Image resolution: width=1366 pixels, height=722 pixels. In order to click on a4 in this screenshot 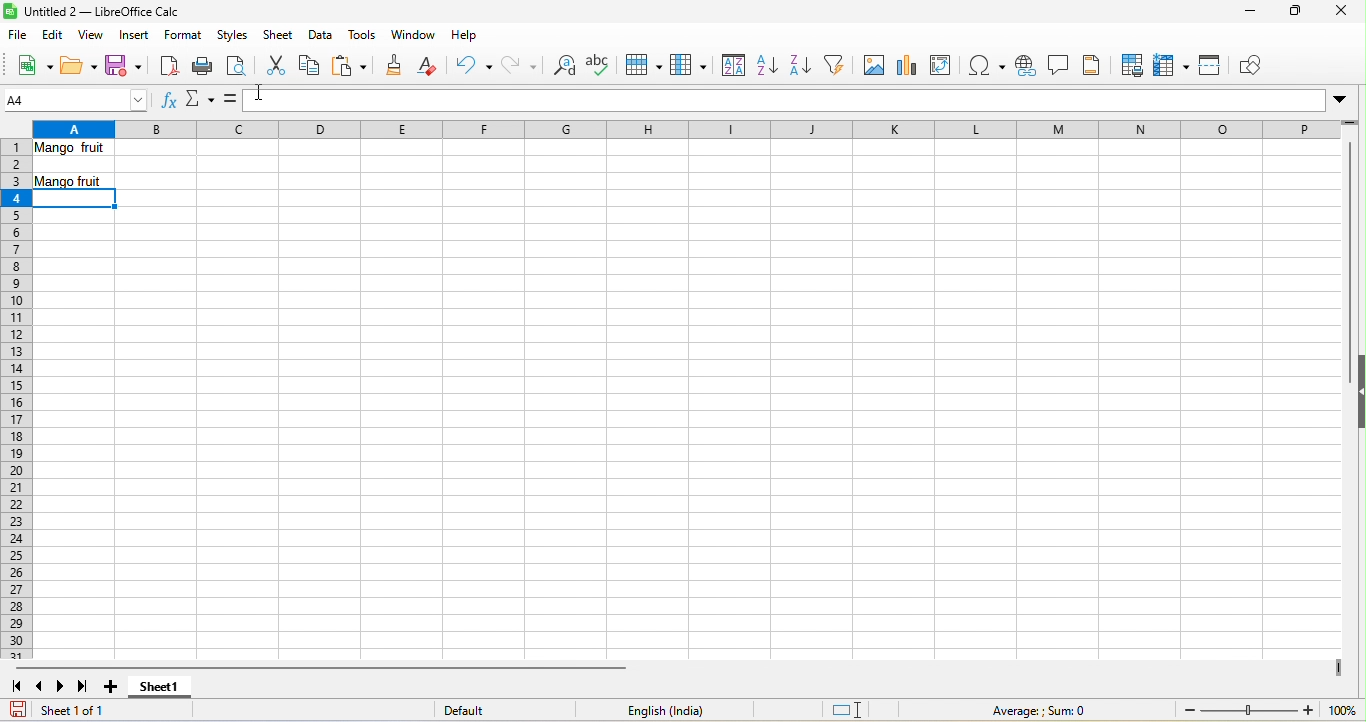, I will do `click(77, 101)`.